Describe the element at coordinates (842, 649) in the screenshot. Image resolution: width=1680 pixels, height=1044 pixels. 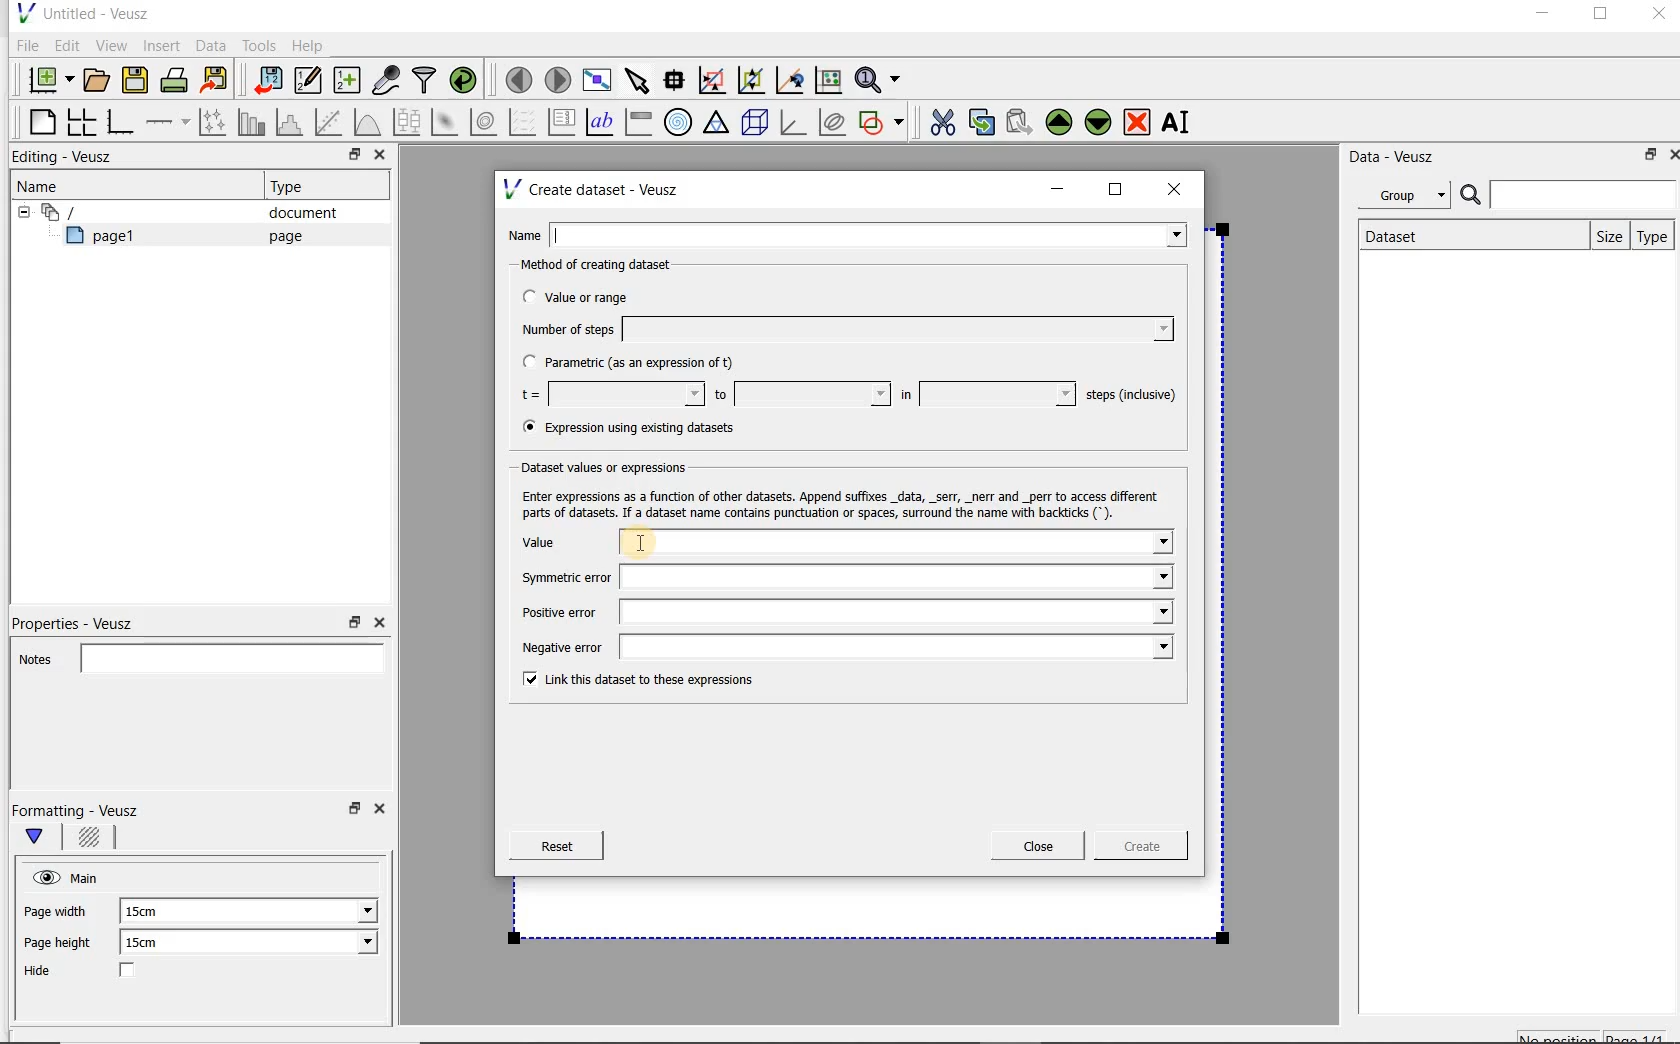
I see `Negative error ` at that location.